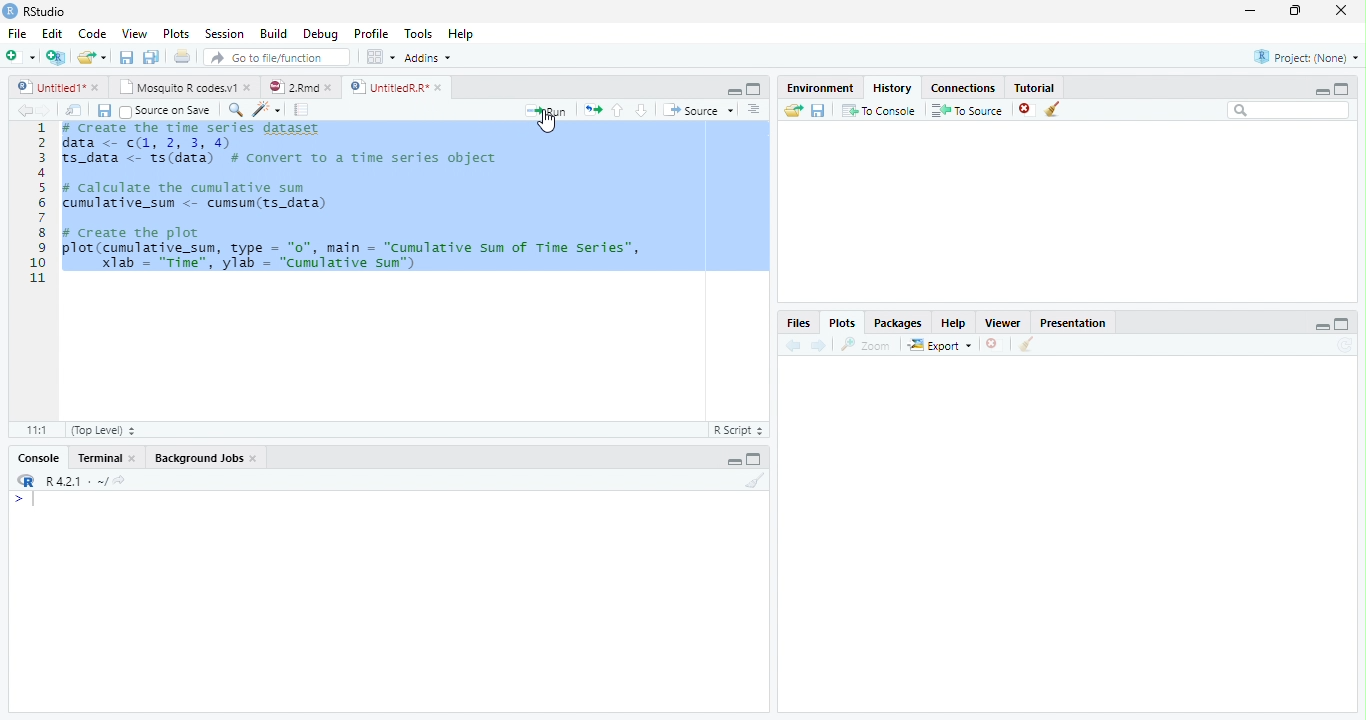  I want to click on Print, so click(184, 58).